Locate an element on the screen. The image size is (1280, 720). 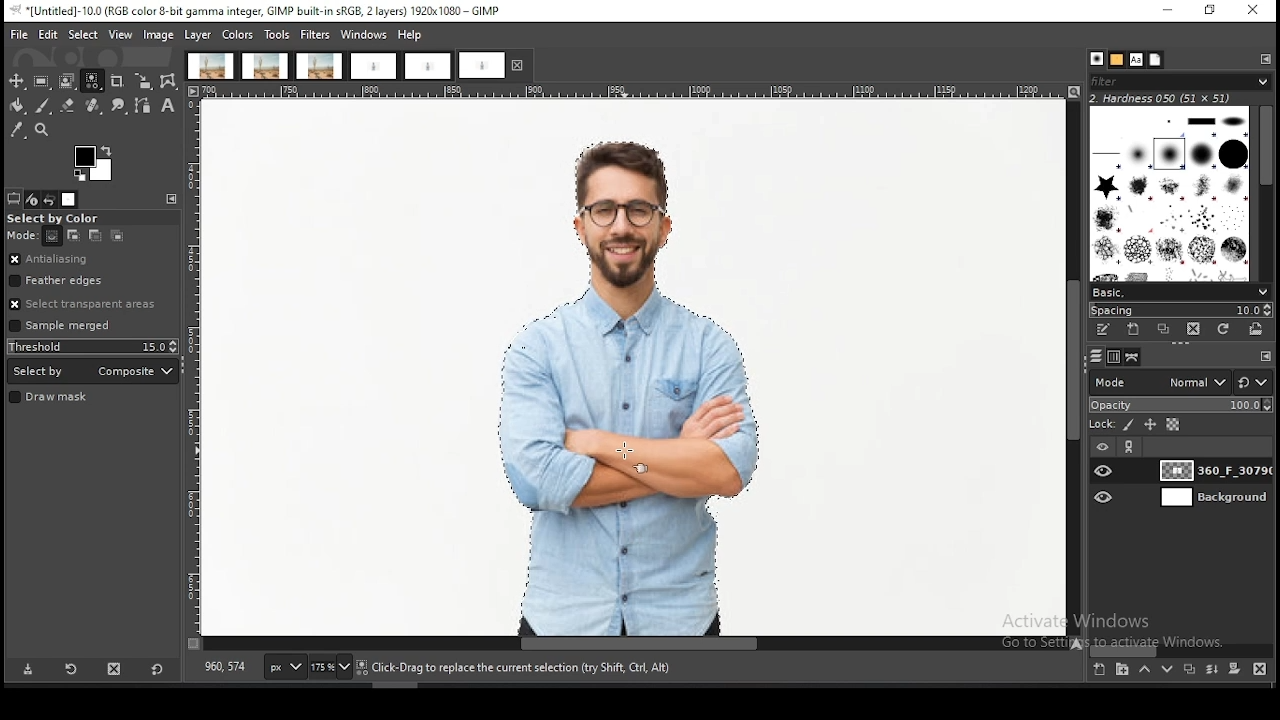
replace the current selection is located at coordinates (52, 237).